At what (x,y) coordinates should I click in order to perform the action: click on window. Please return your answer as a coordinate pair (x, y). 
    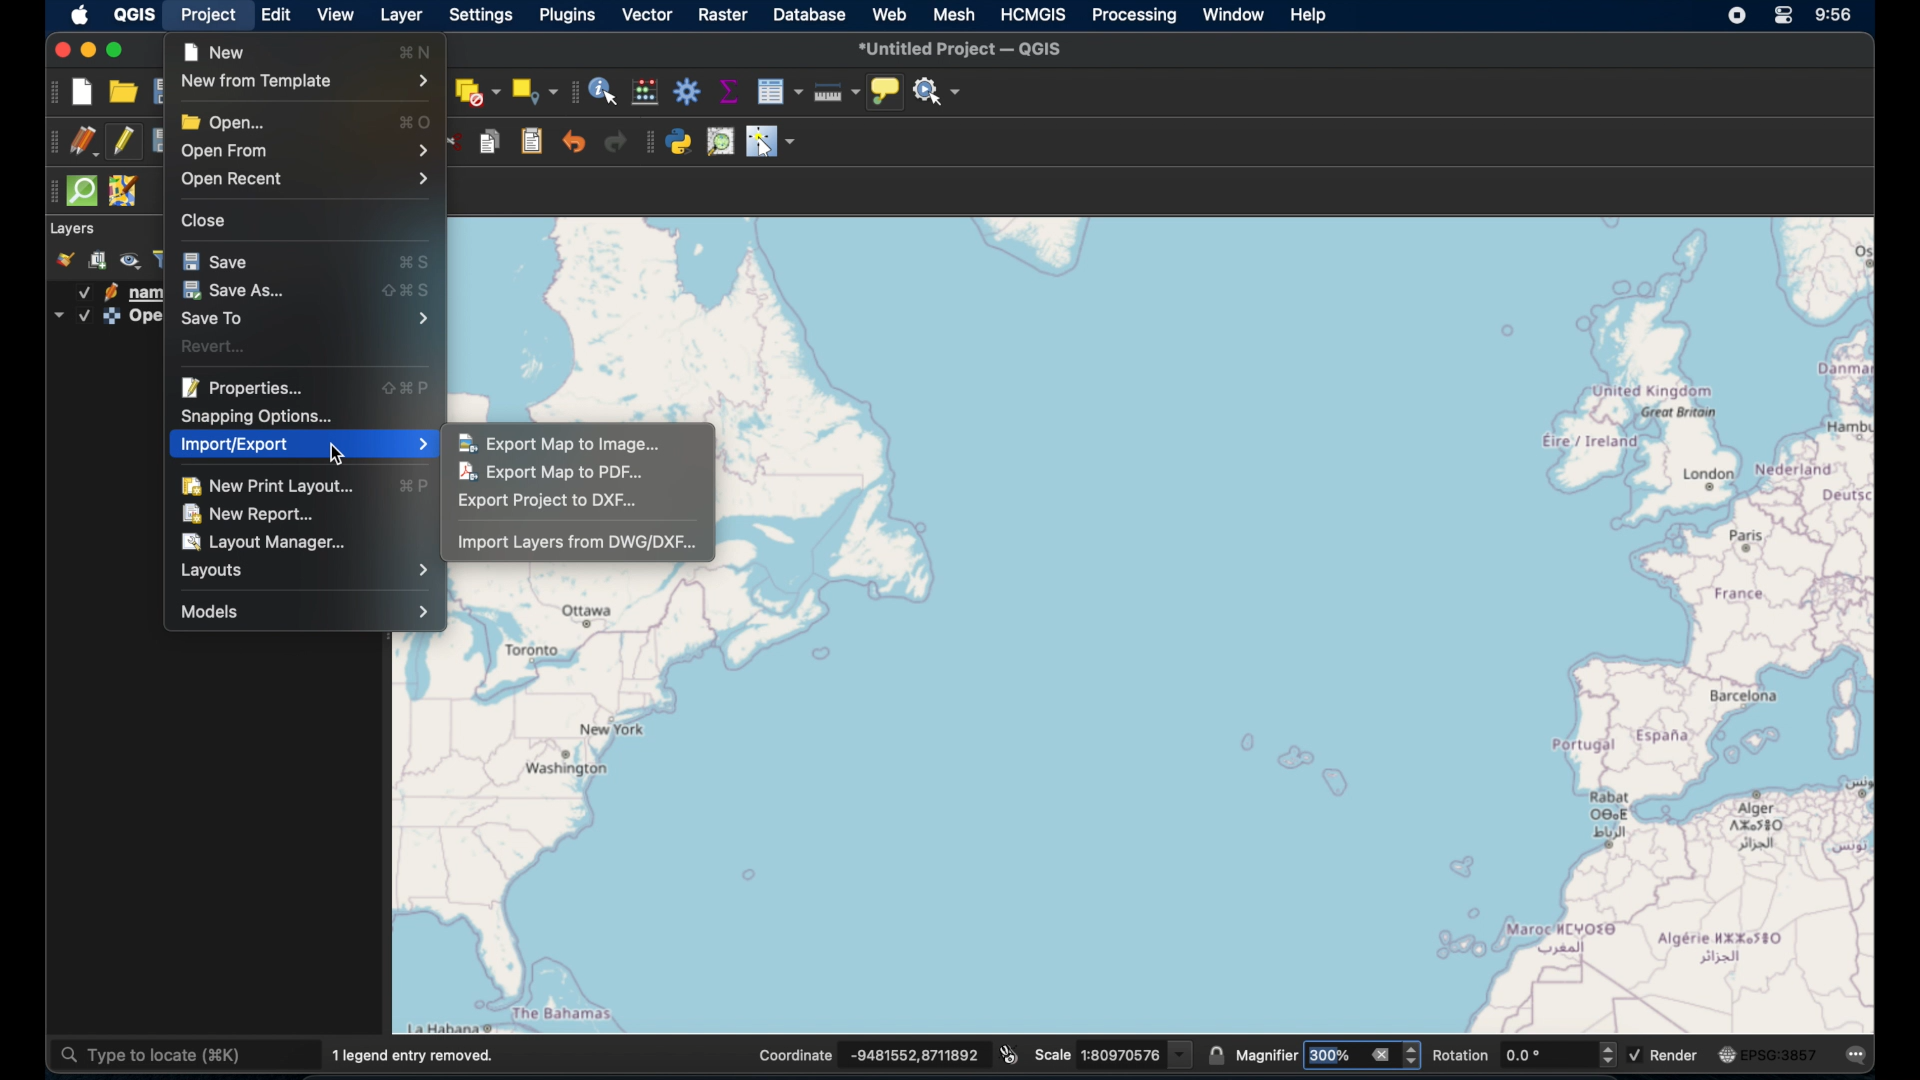
    Looking at the image, I should click on (1232, 14).